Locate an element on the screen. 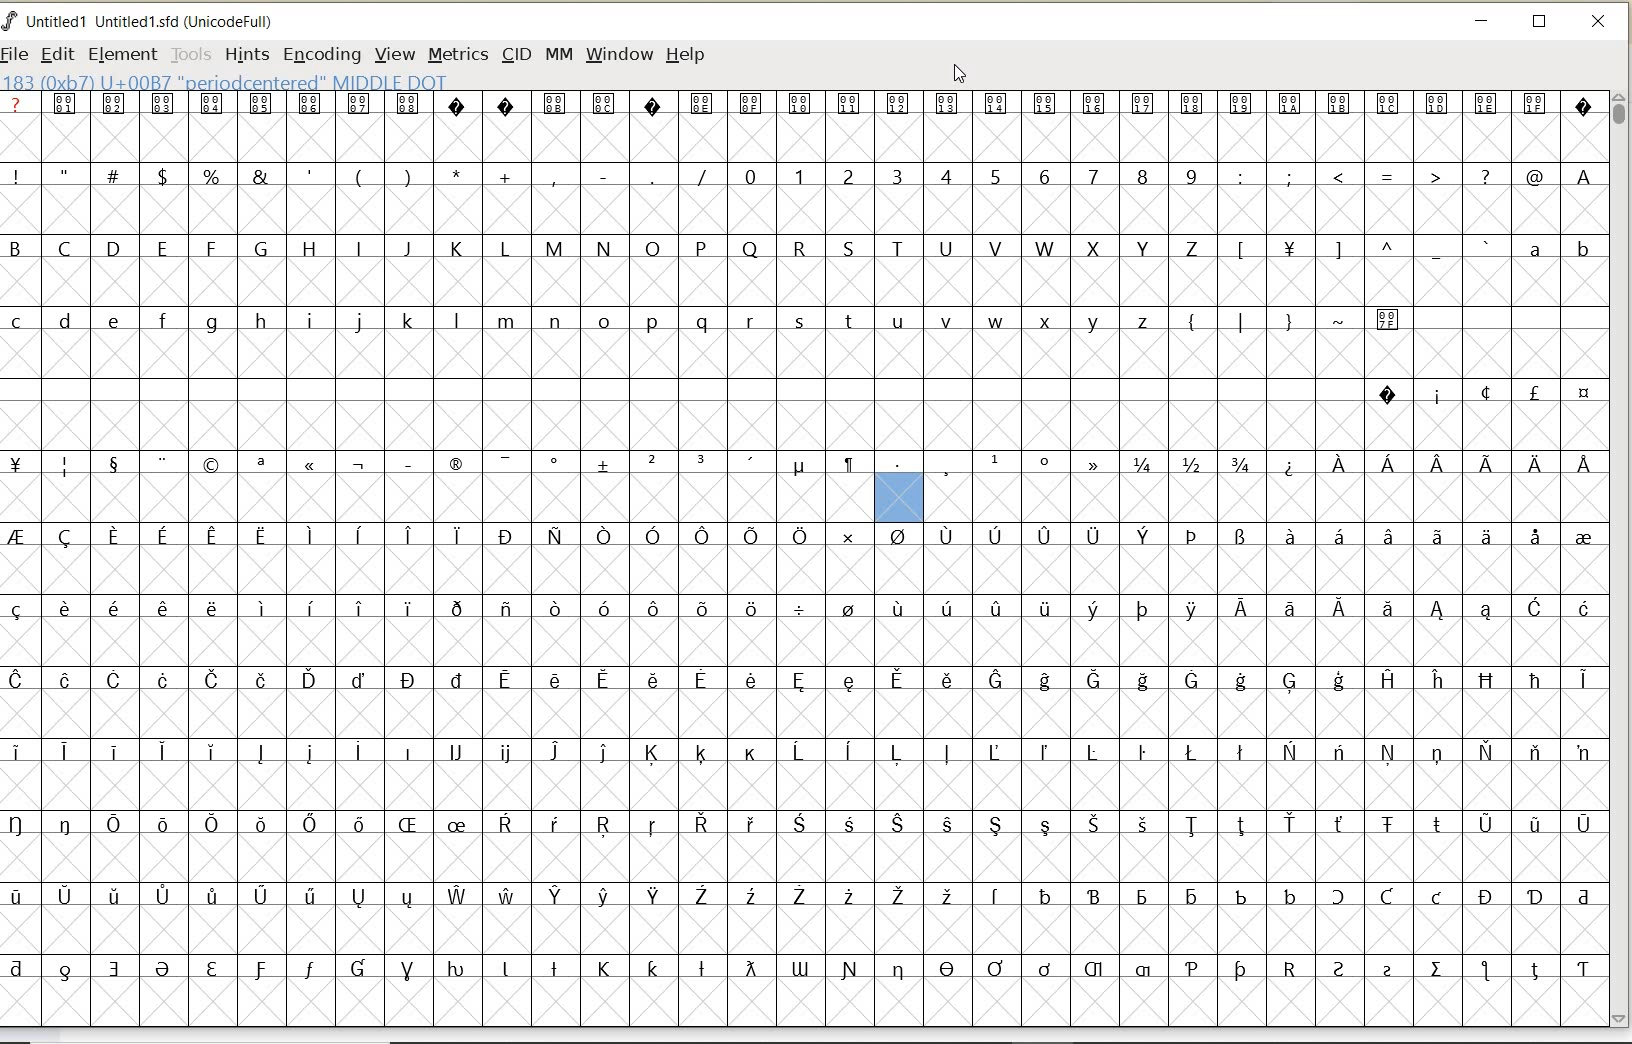 The width and height of the screenshot is (1632, 1044).  is located at coordinates (1360, 251).